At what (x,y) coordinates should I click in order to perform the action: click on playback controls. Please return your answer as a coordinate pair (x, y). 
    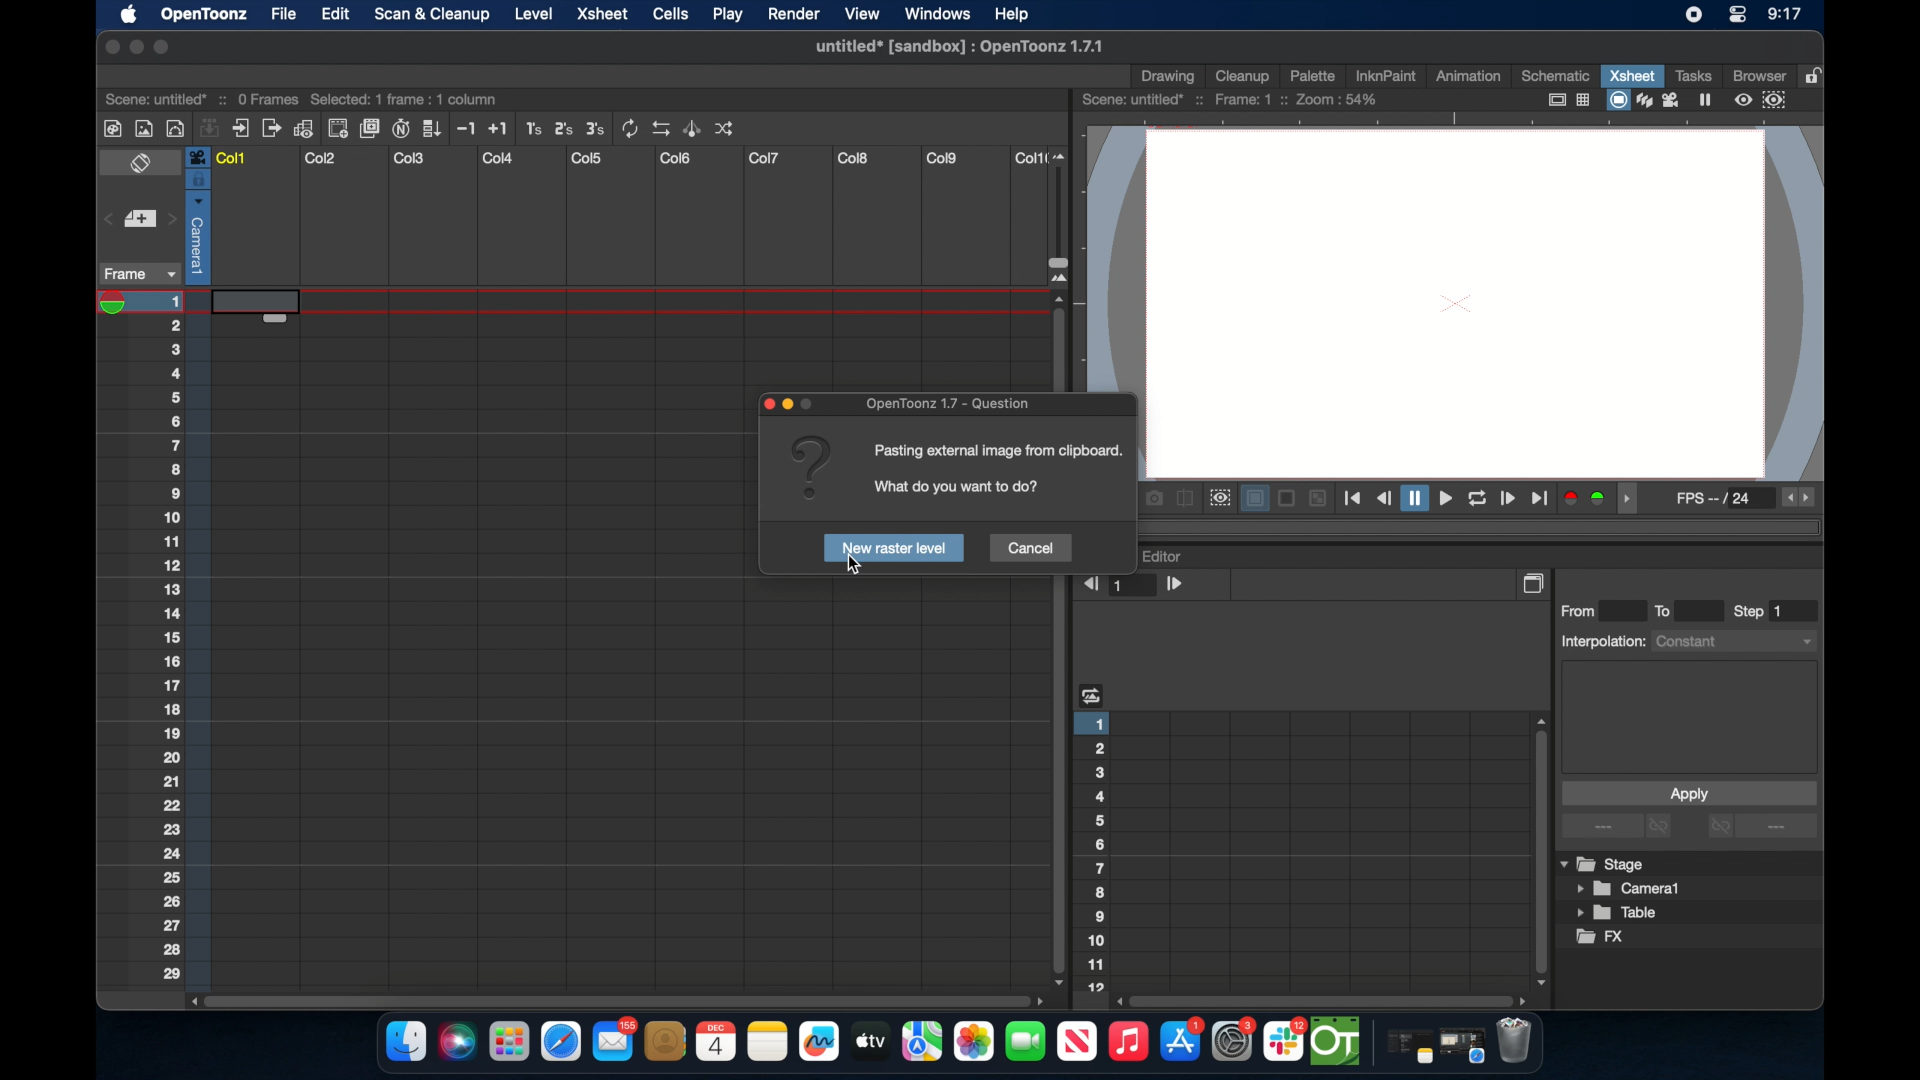
    Looking at the image, I should click on (1446, 499).